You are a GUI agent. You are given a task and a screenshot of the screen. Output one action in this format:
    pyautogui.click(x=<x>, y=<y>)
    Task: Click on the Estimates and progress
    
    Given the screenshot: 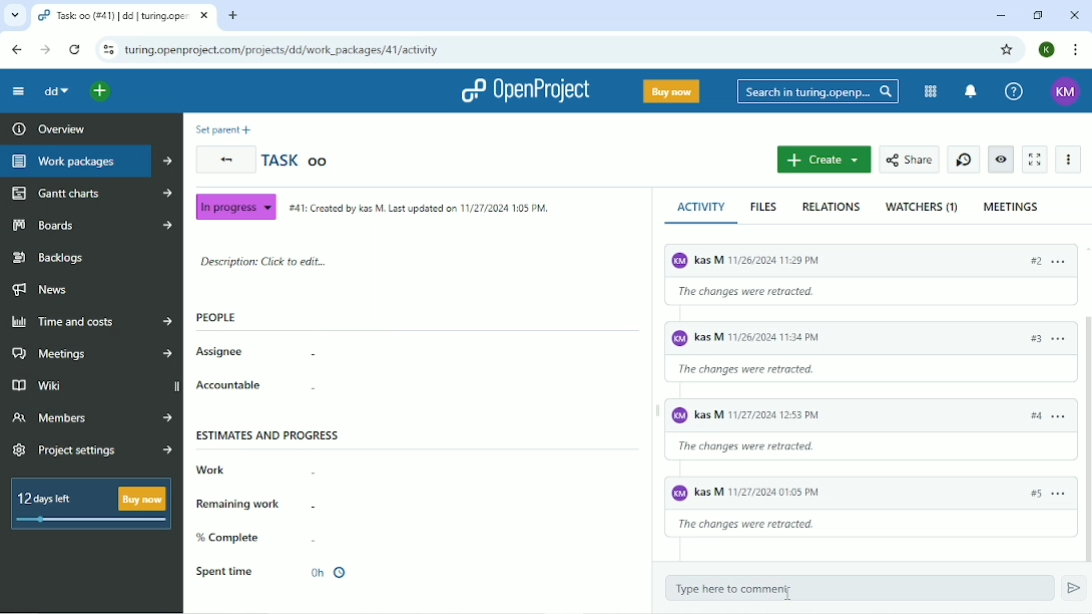 What is the action you would take?
    pyautogui.click(x=268, y=434)
    